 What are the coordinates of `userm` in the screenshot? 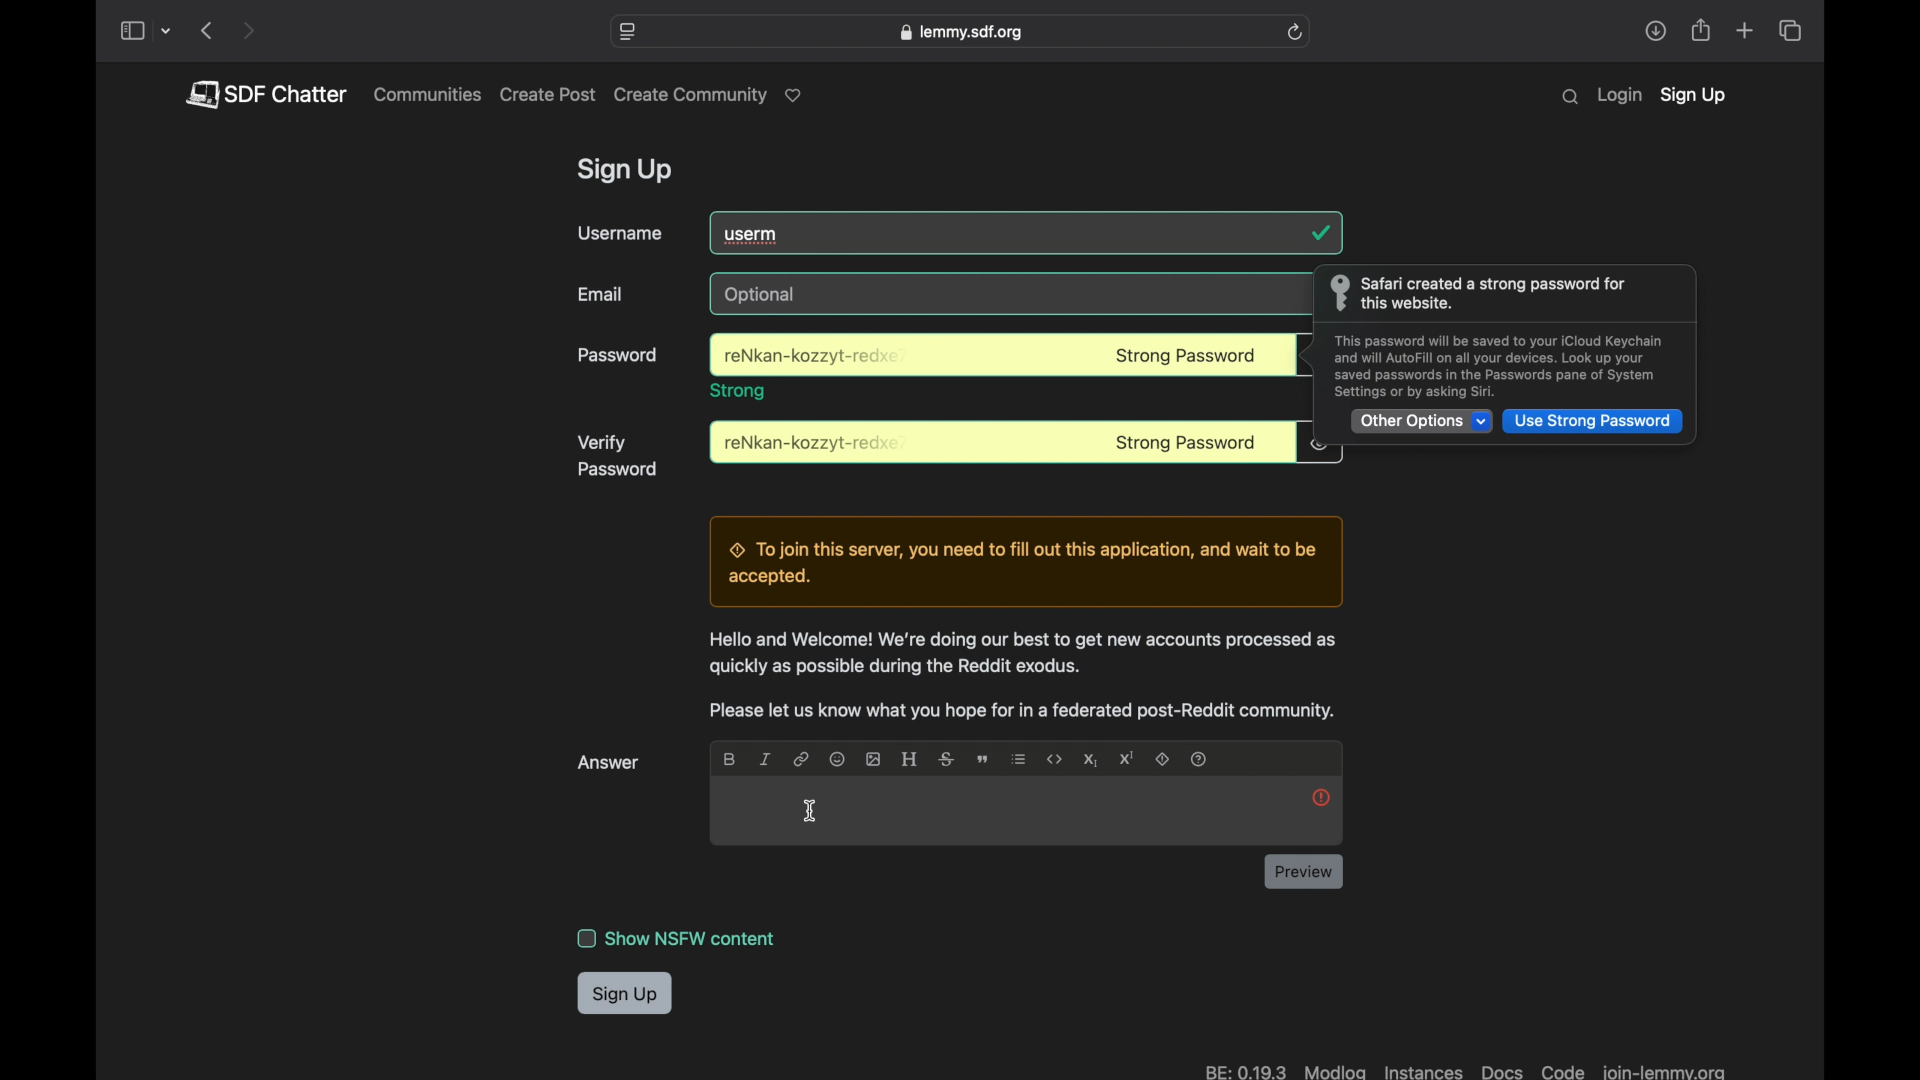 It's located at (754, 234).